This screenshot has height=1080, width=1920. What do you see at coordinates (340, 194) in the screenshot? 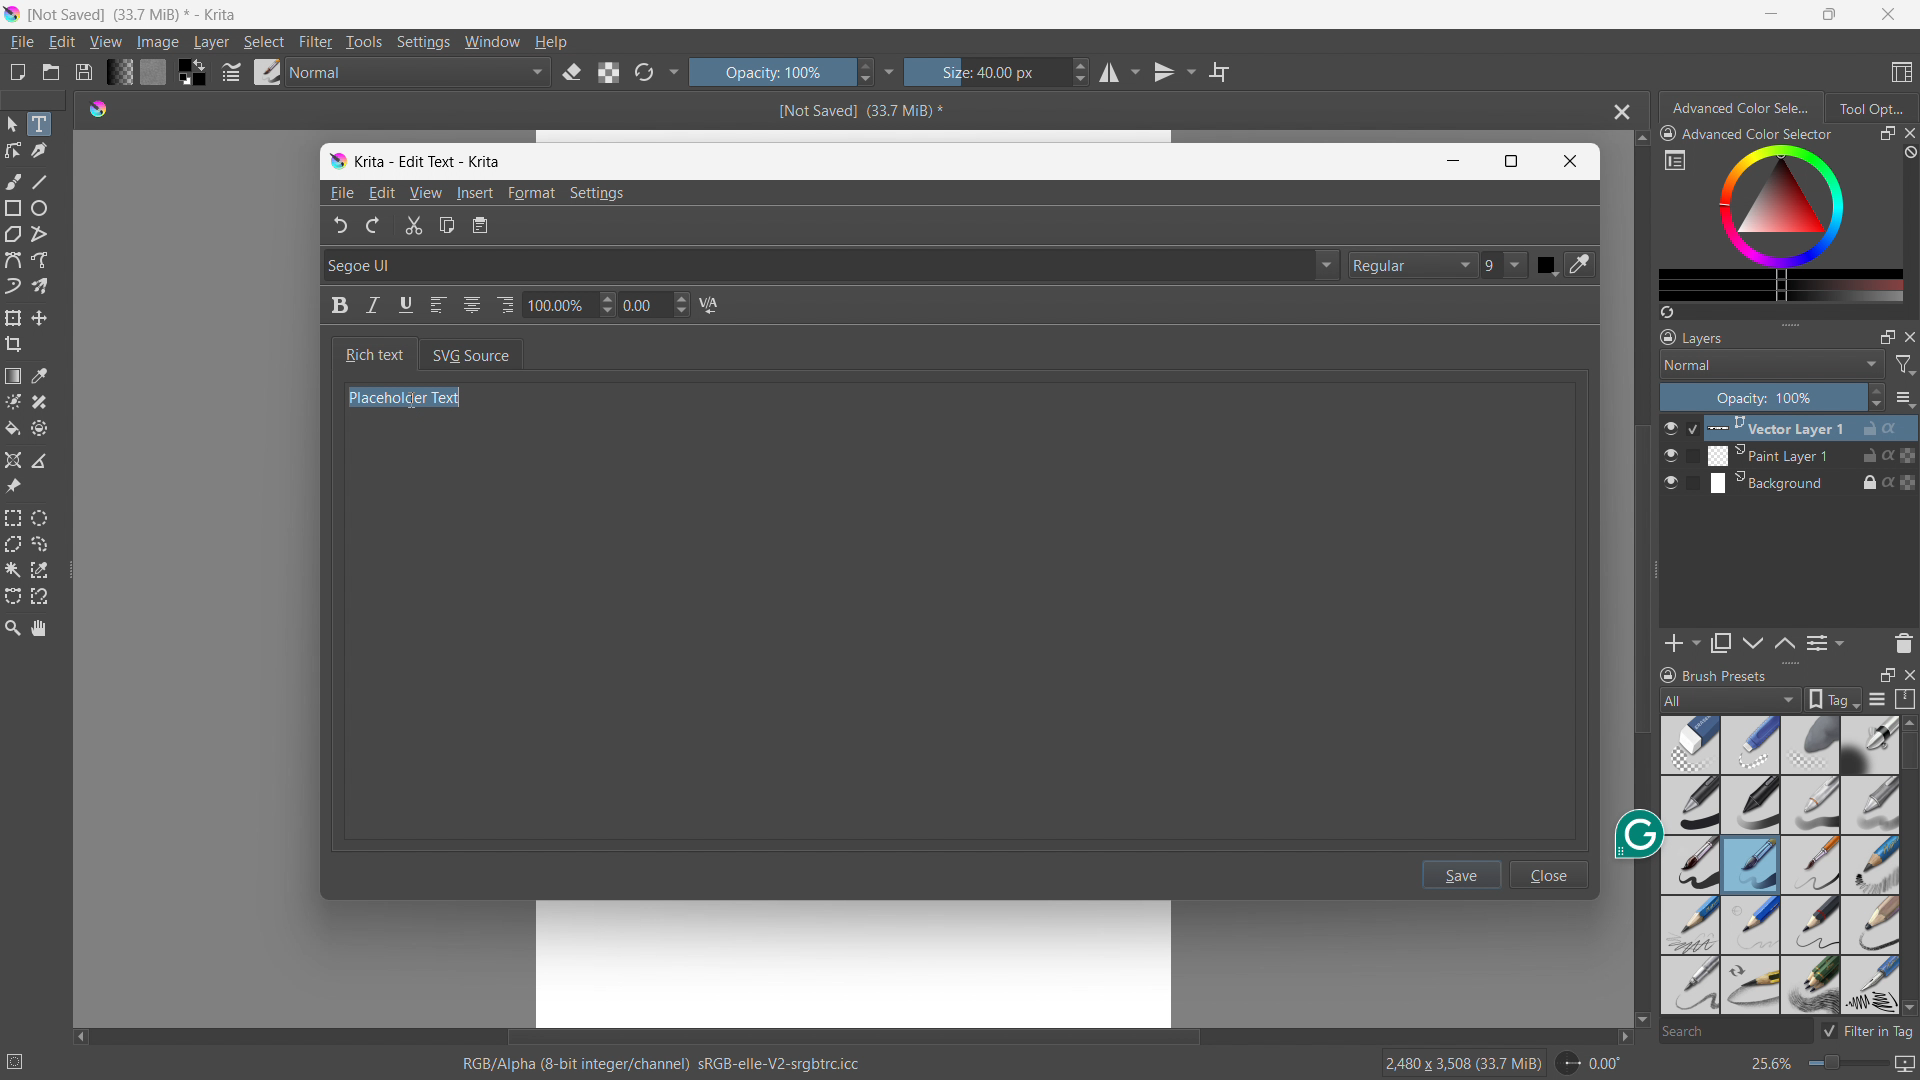
I see `File` at bounding box center [340, 194].